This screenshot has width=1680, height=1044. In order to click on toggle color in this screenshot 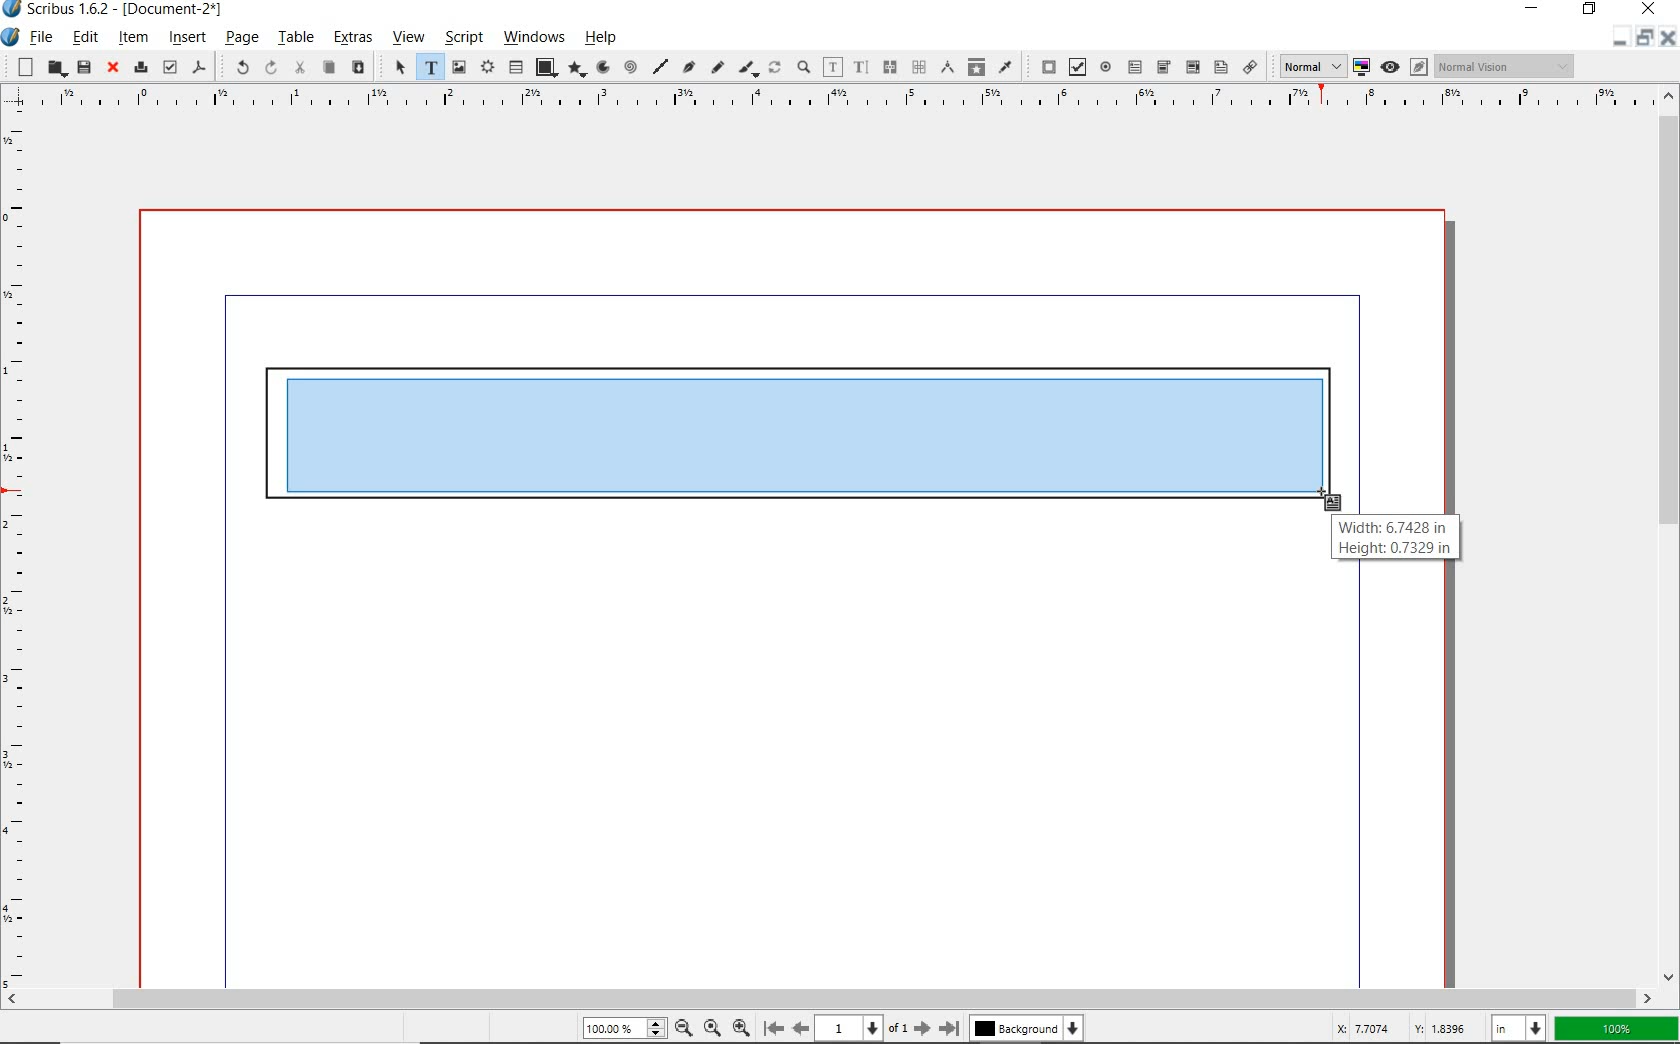, I will do `click(1359, 68)`.